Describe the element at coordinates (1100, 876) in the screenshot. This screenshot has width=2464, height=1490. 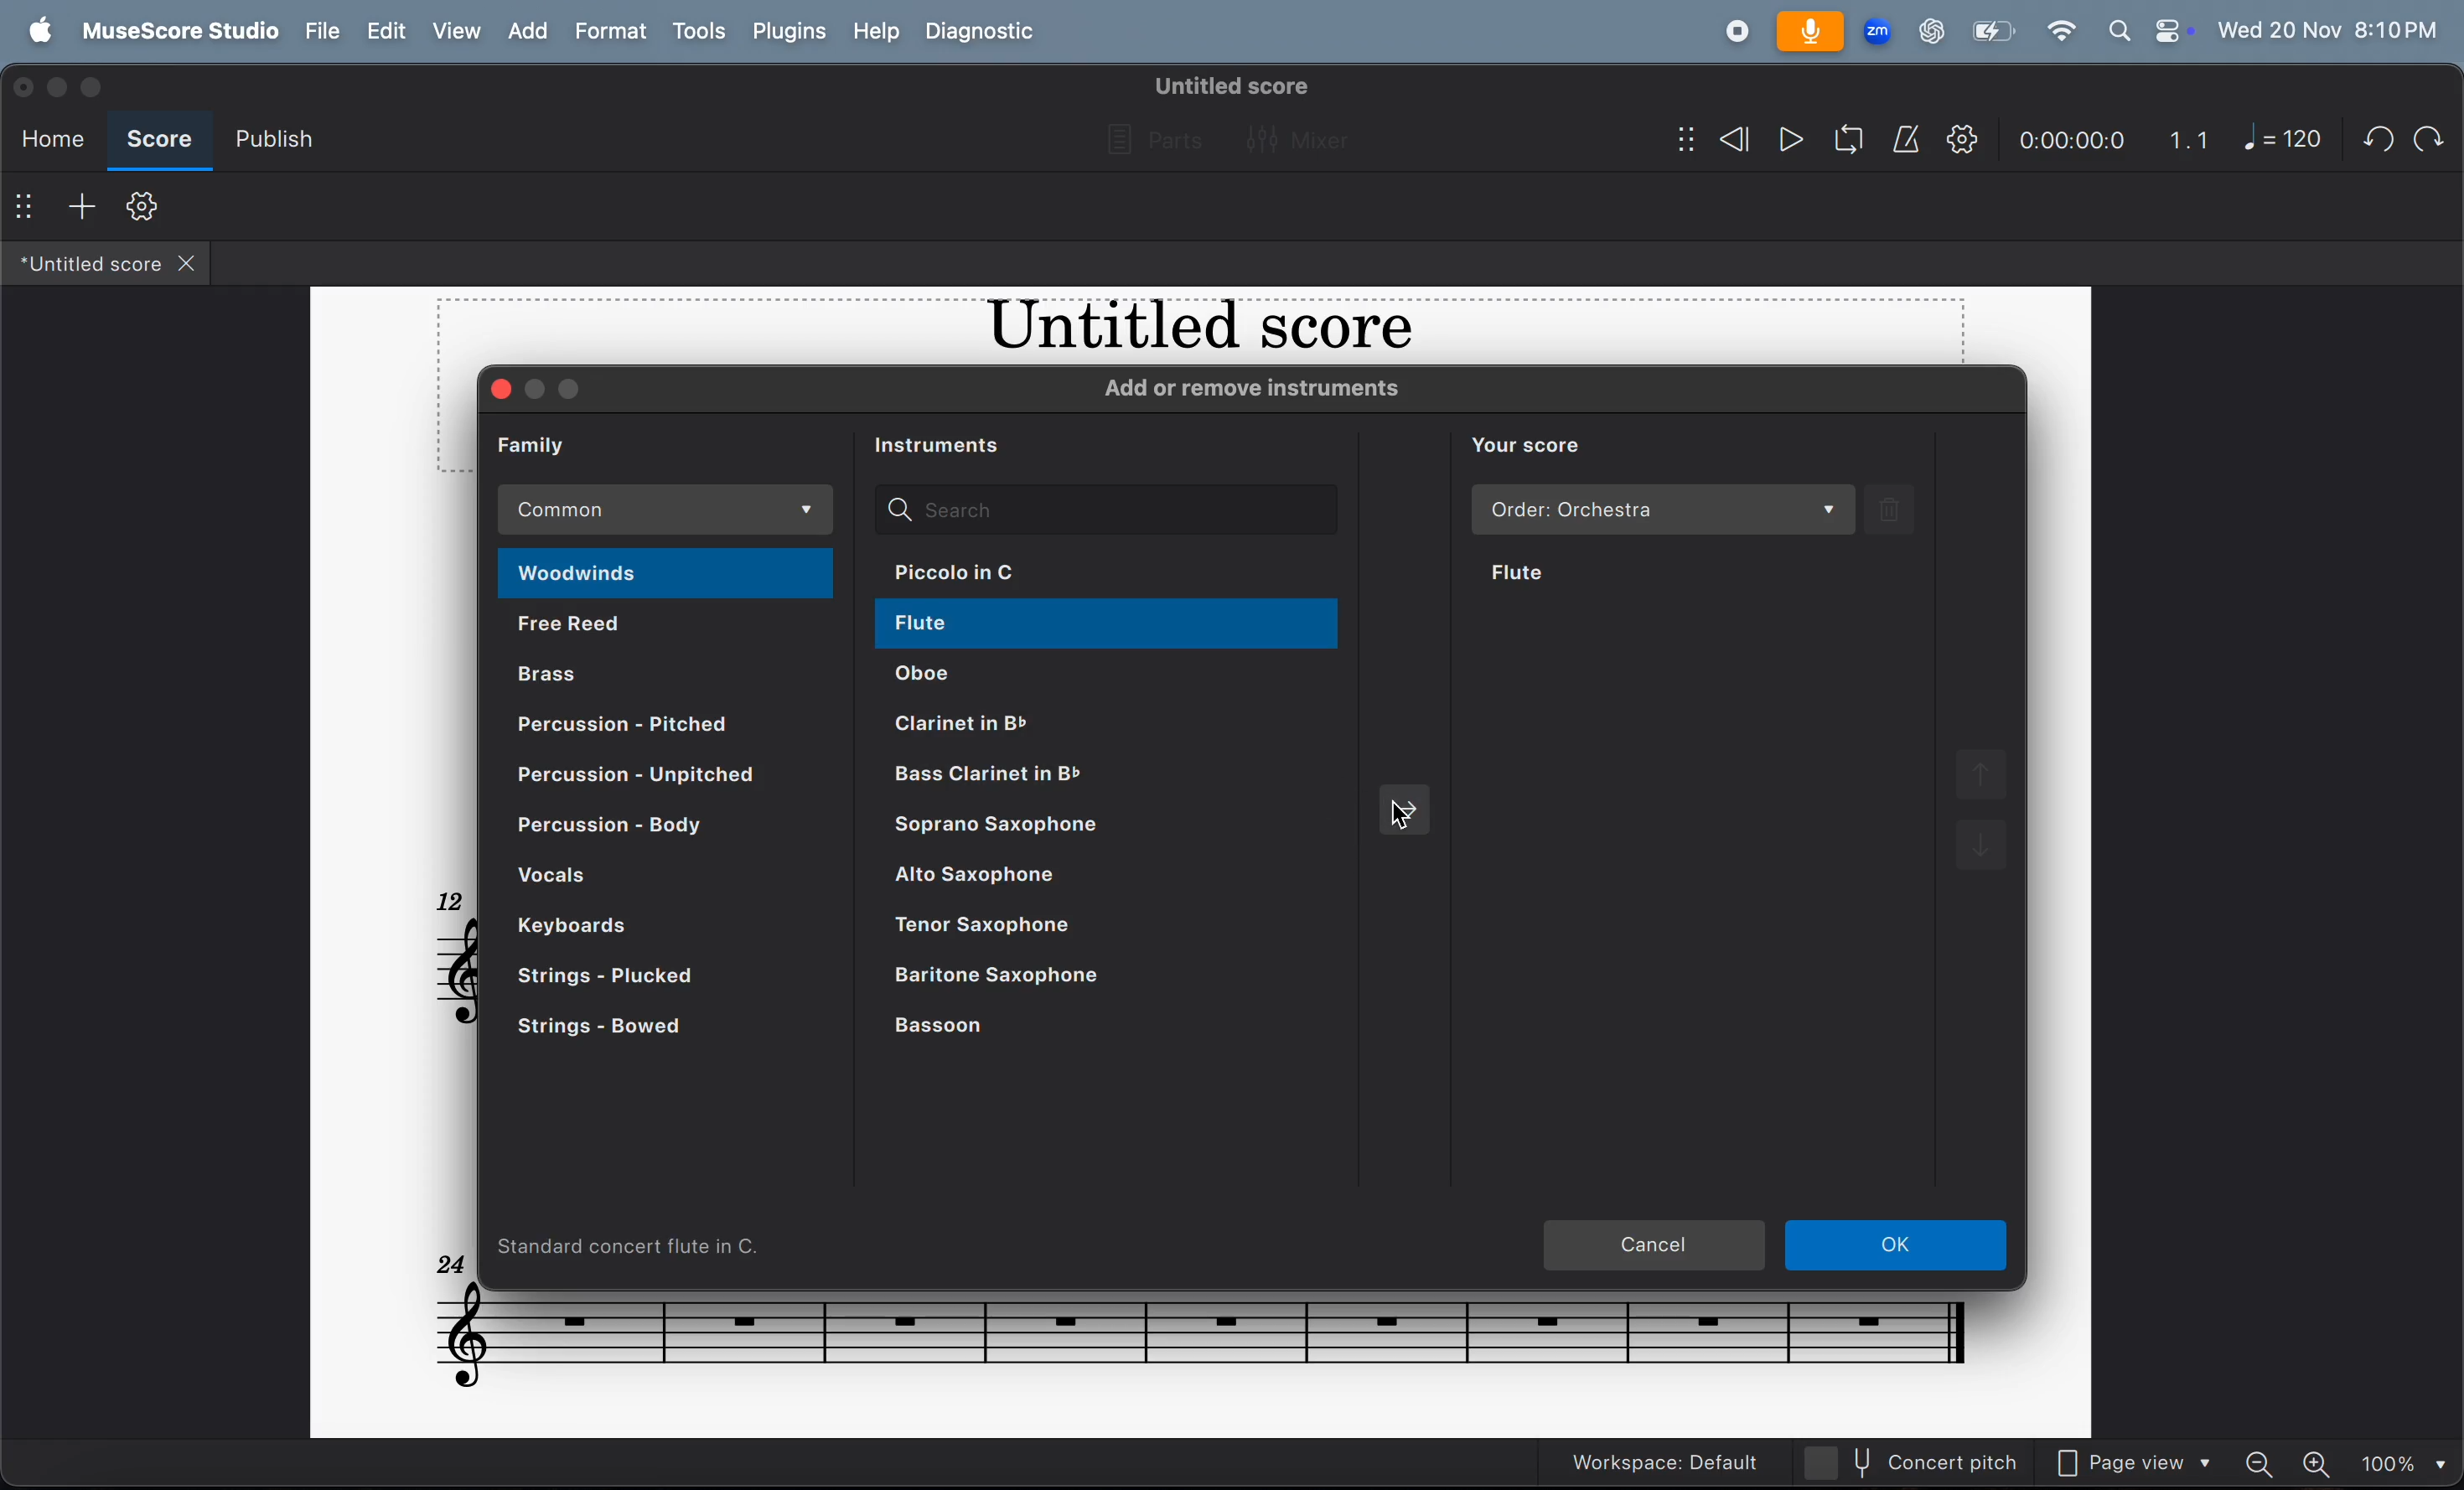
I see `alto saxophone` at that location.